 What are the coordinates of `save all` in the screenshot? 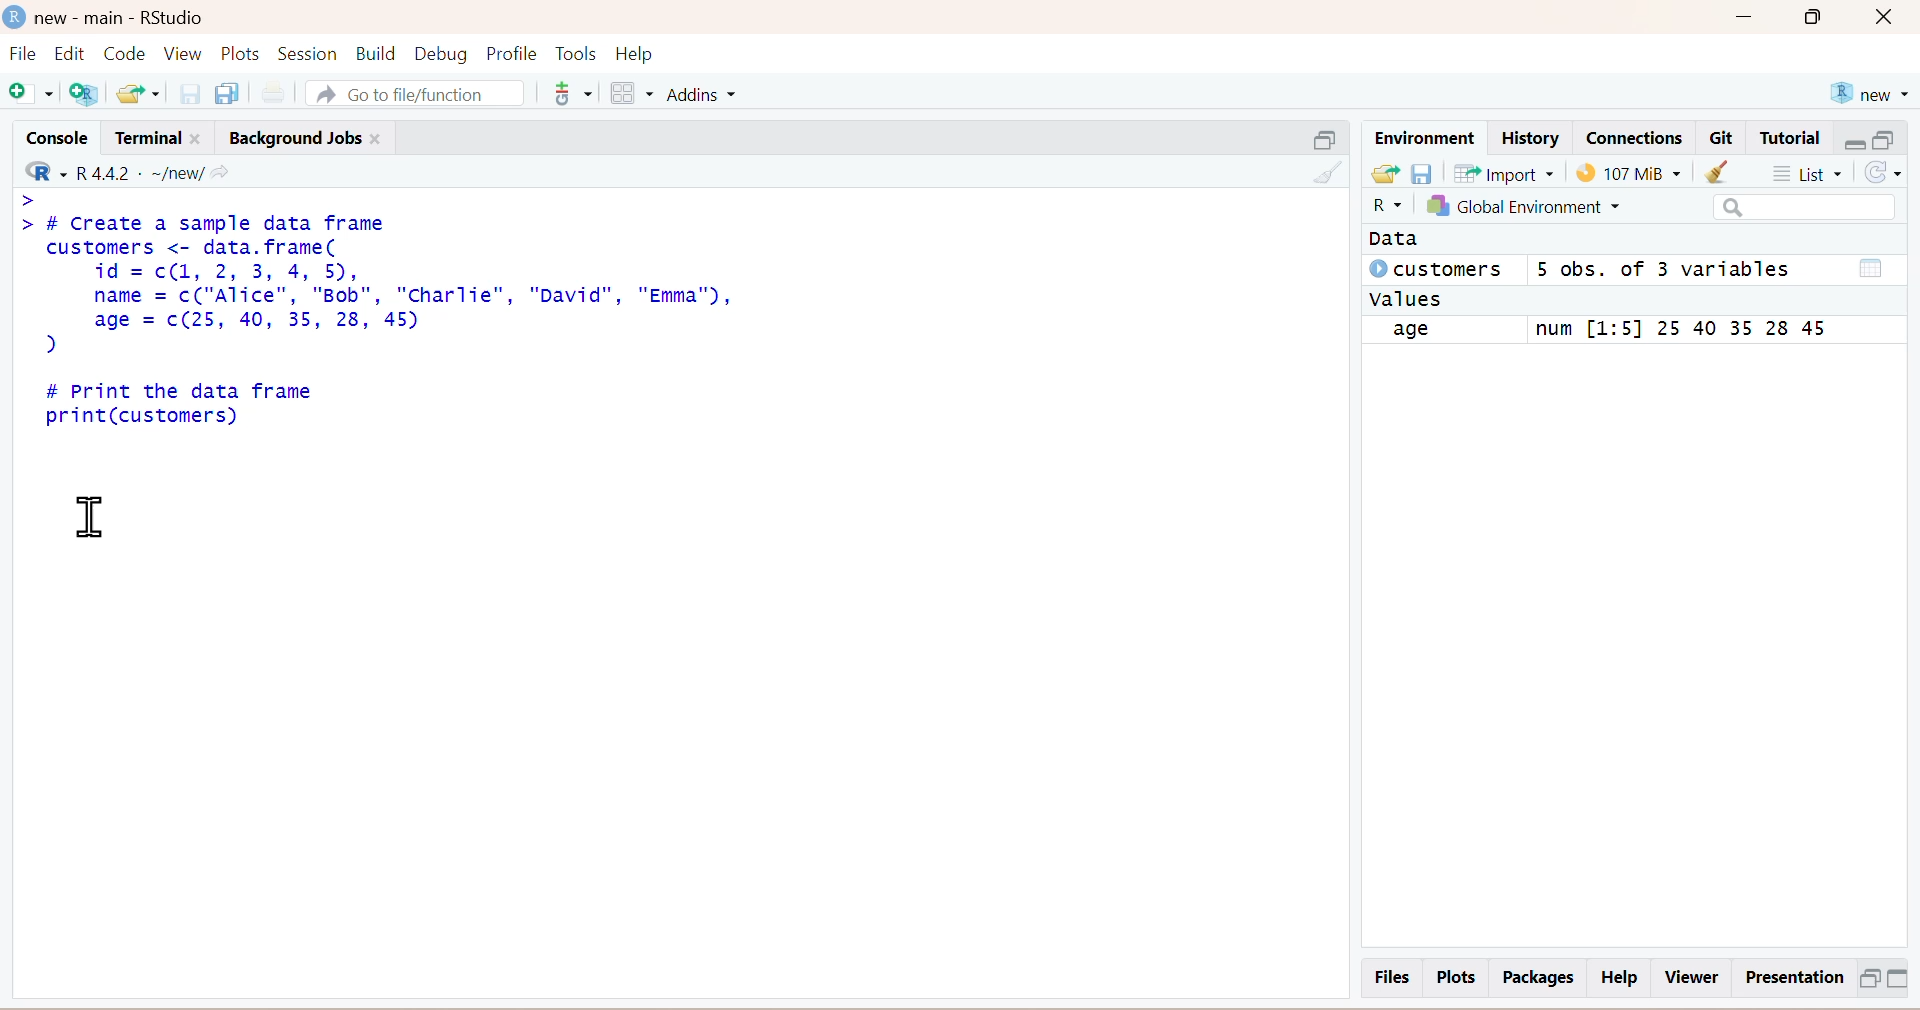 It's located at (227, 91).